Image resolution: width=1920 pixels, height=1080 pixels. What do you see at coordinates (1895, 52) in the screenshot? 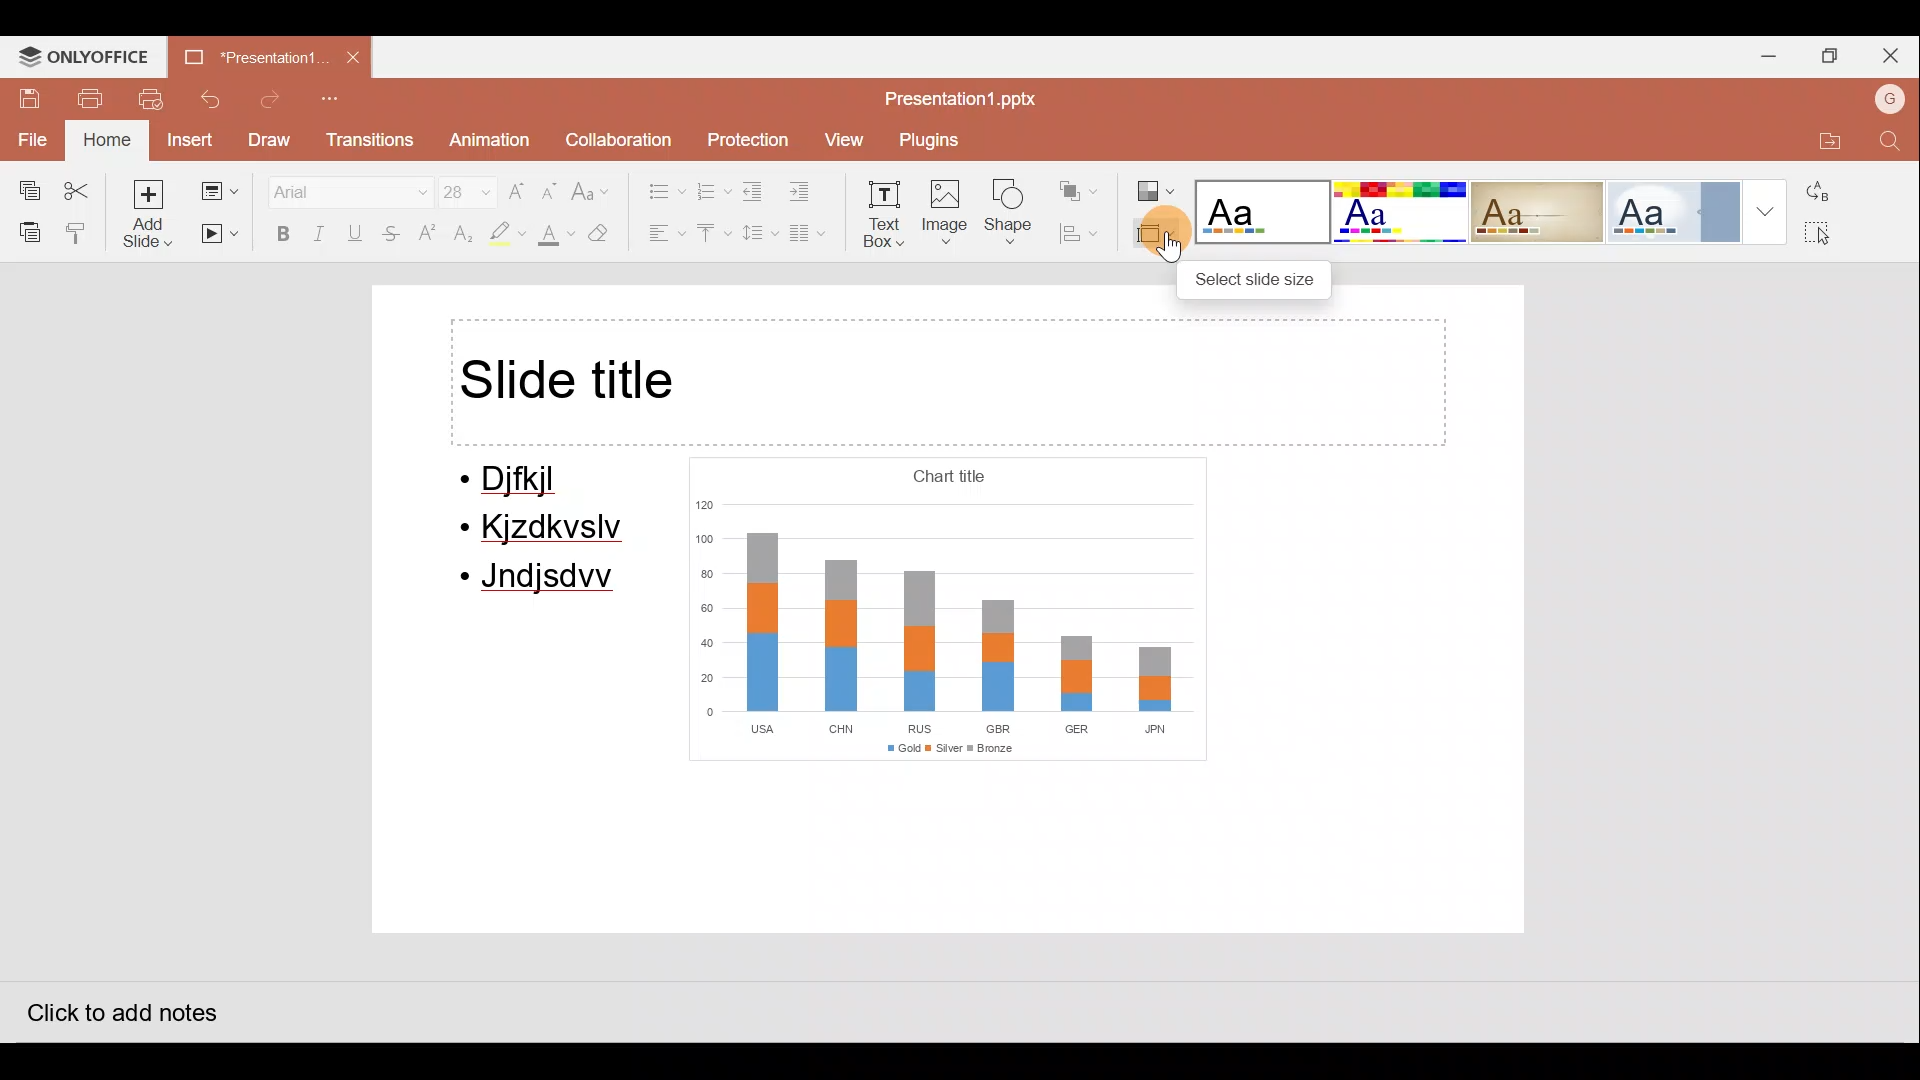
I see `Close` at bounding box center [1895, 52].